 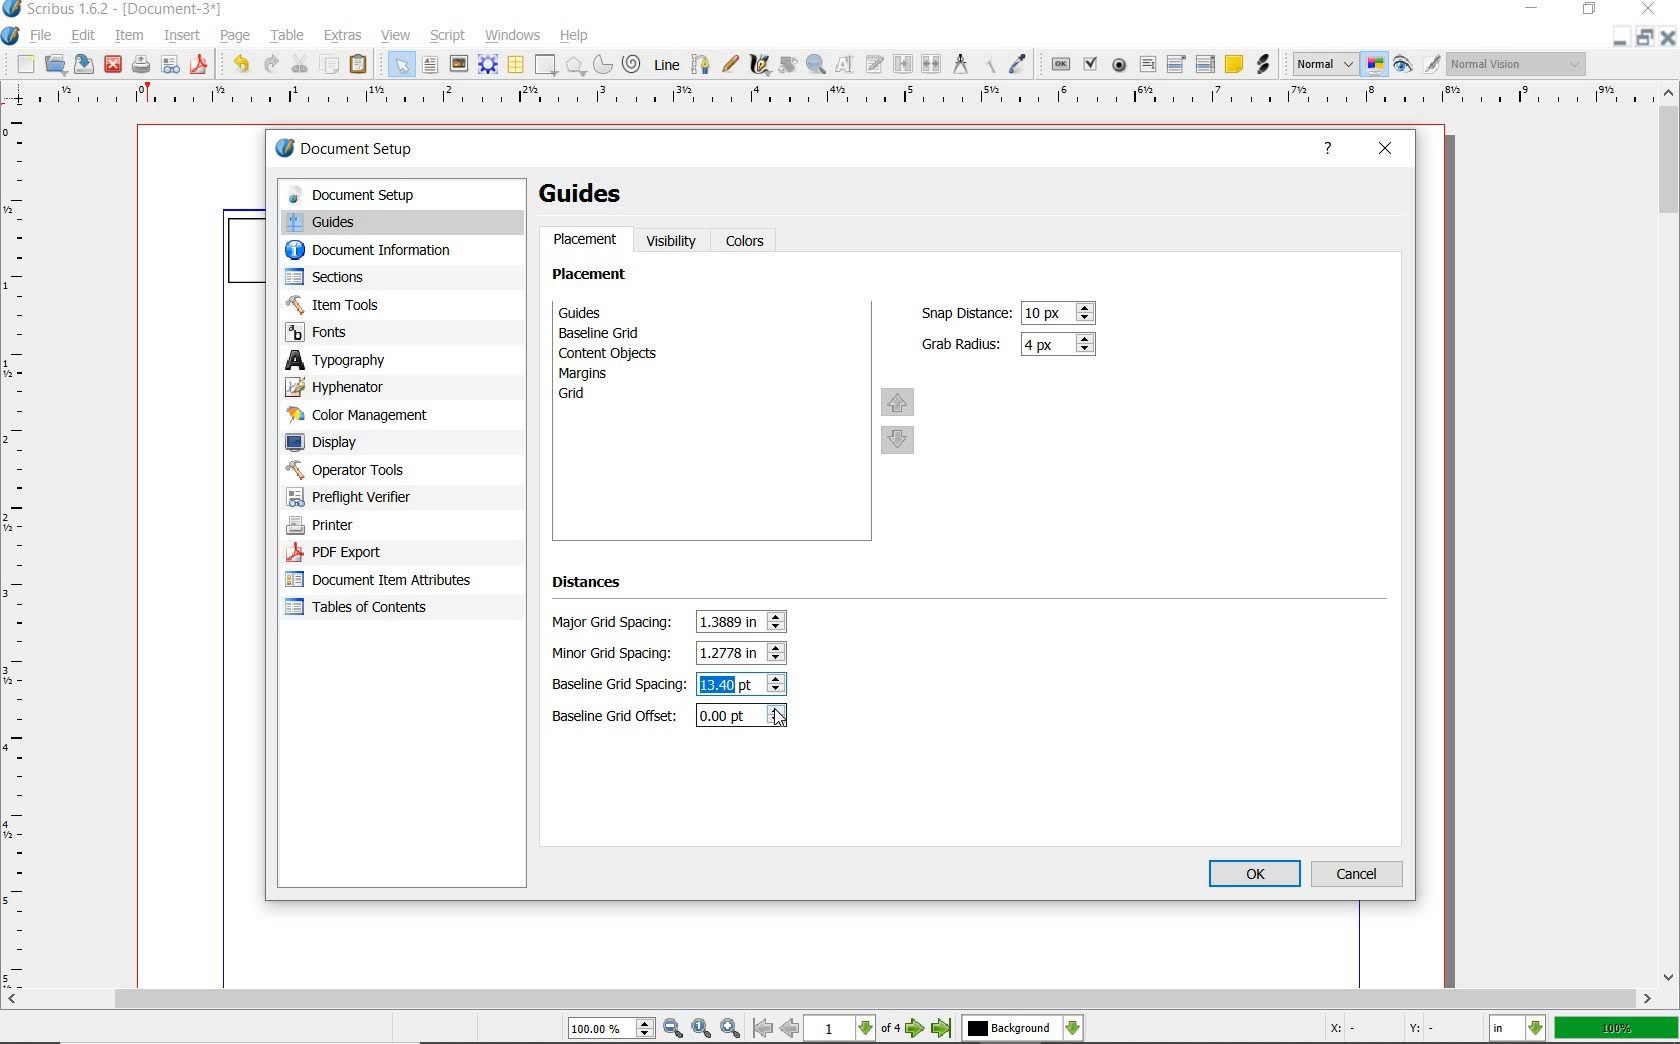 What do you see at coordinates (387, 279) in the screenshot?
I see `sections` at bounding box center [387, 279].